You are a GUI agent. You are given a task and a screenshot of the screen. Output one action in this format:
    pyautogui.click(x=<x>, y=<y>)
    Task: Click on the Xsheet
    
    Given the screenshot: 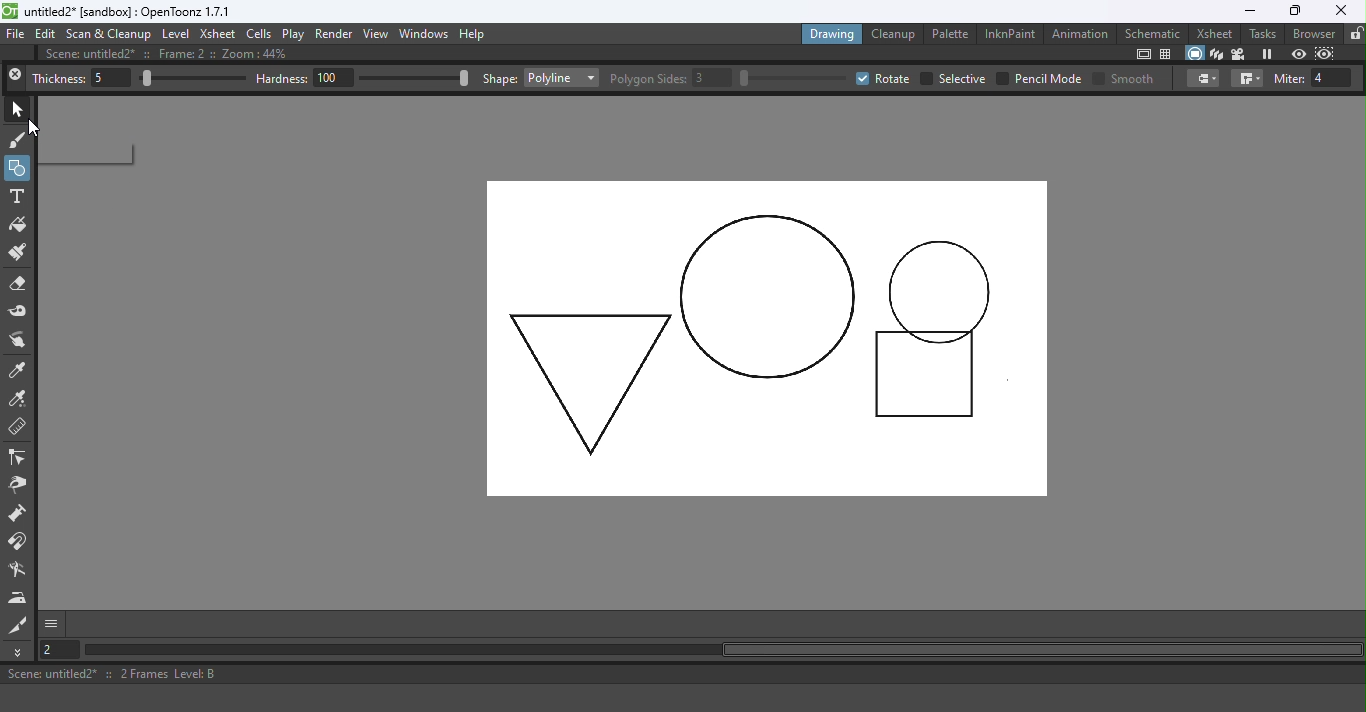 What is the action you would take?
    pyautogui.click(x=218, y=34)
    